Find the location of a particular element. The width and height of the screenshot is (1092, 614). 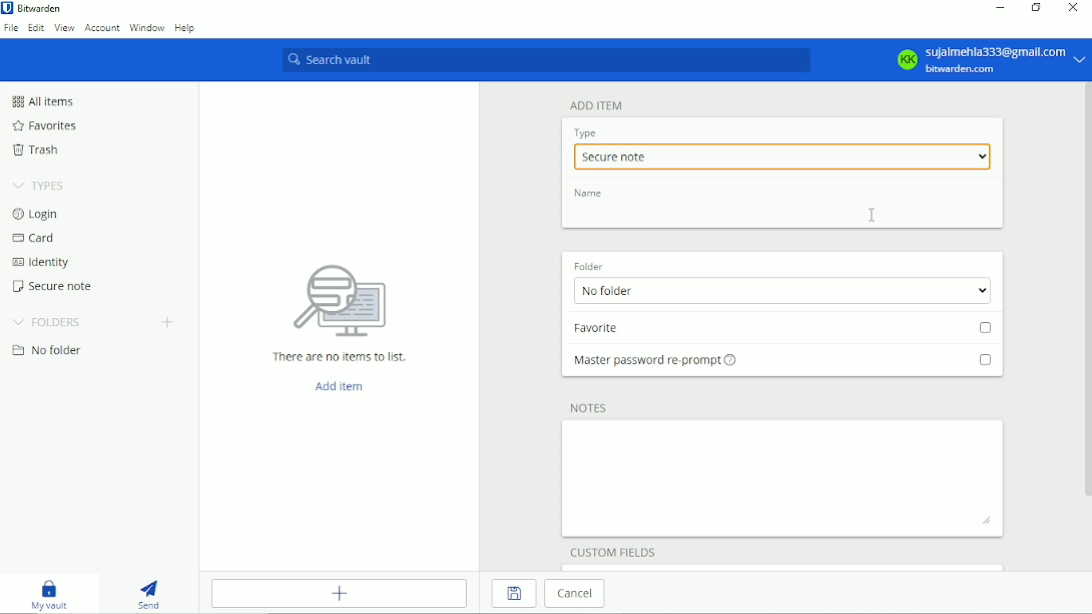

Types is located at coordinates (40, 185).